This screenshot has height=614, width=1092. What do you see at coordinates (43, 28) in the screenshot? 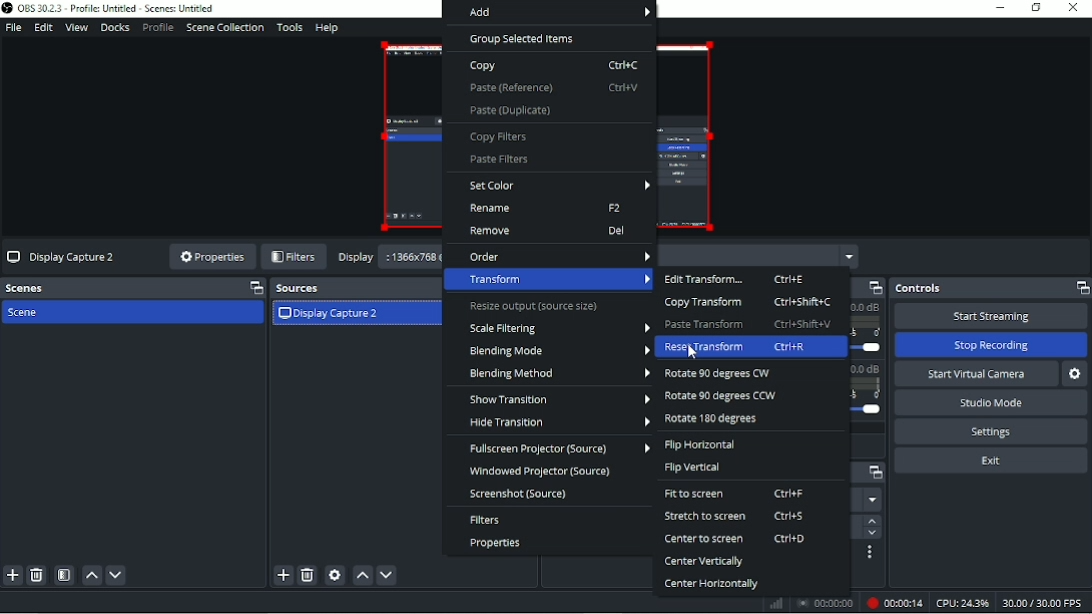
I see `Edit` at bounding box center [43, 28].